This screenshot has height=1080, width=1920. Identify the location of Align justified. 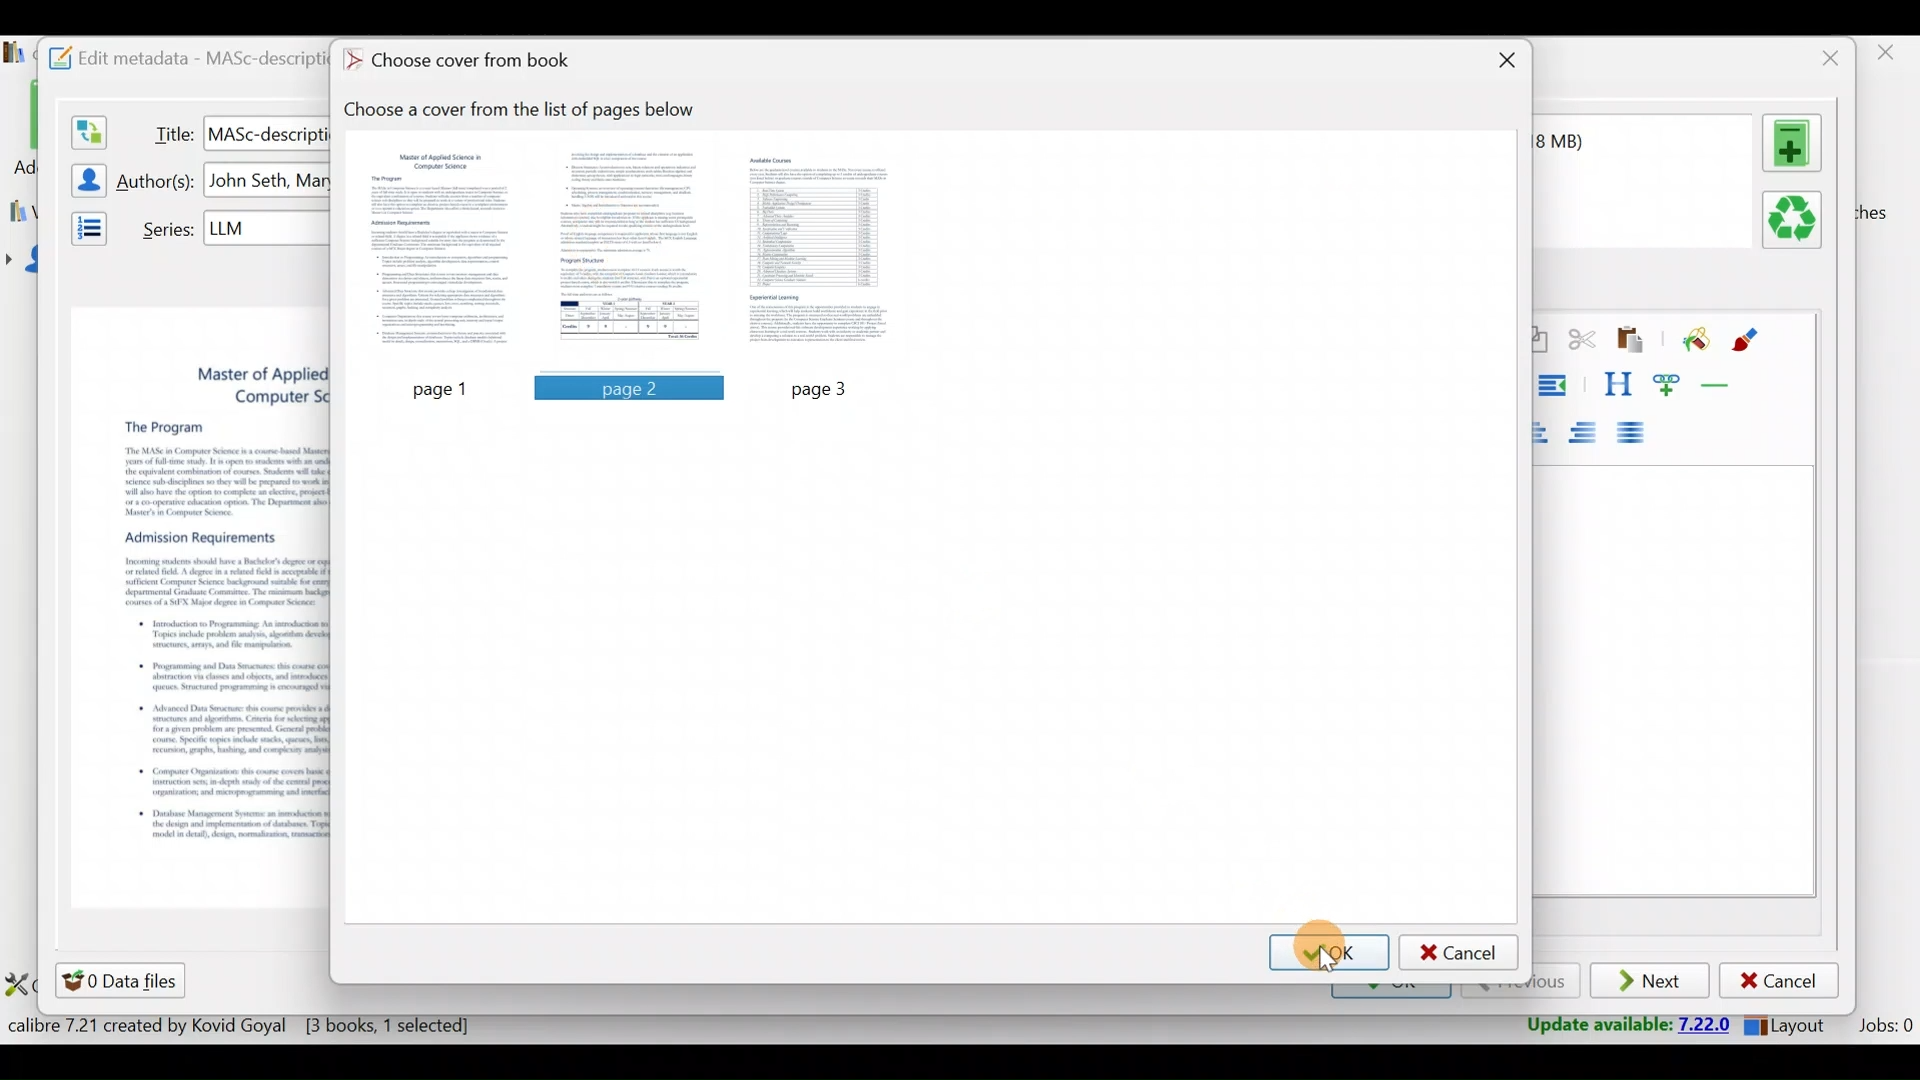
(1637, 434).